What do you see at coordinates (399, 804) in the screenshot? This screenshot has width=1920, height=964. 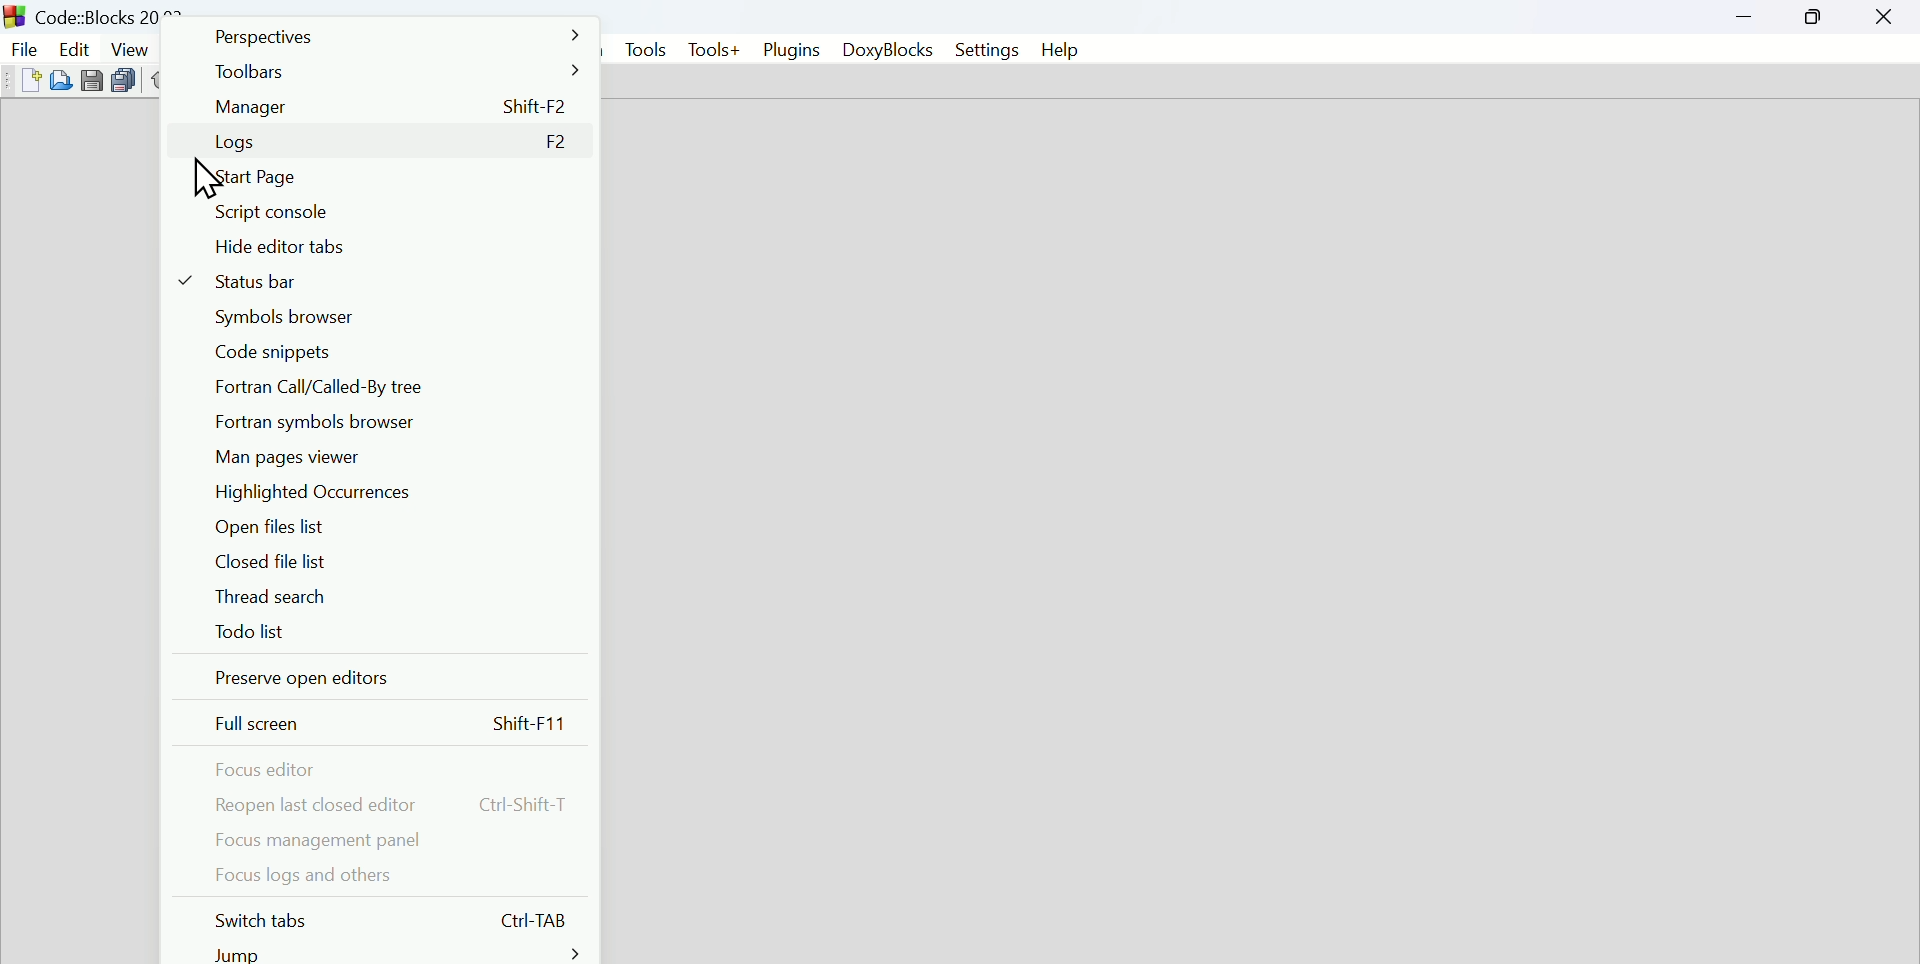 I see `Reopen last closed dinner` at bounding box center [399, 804].